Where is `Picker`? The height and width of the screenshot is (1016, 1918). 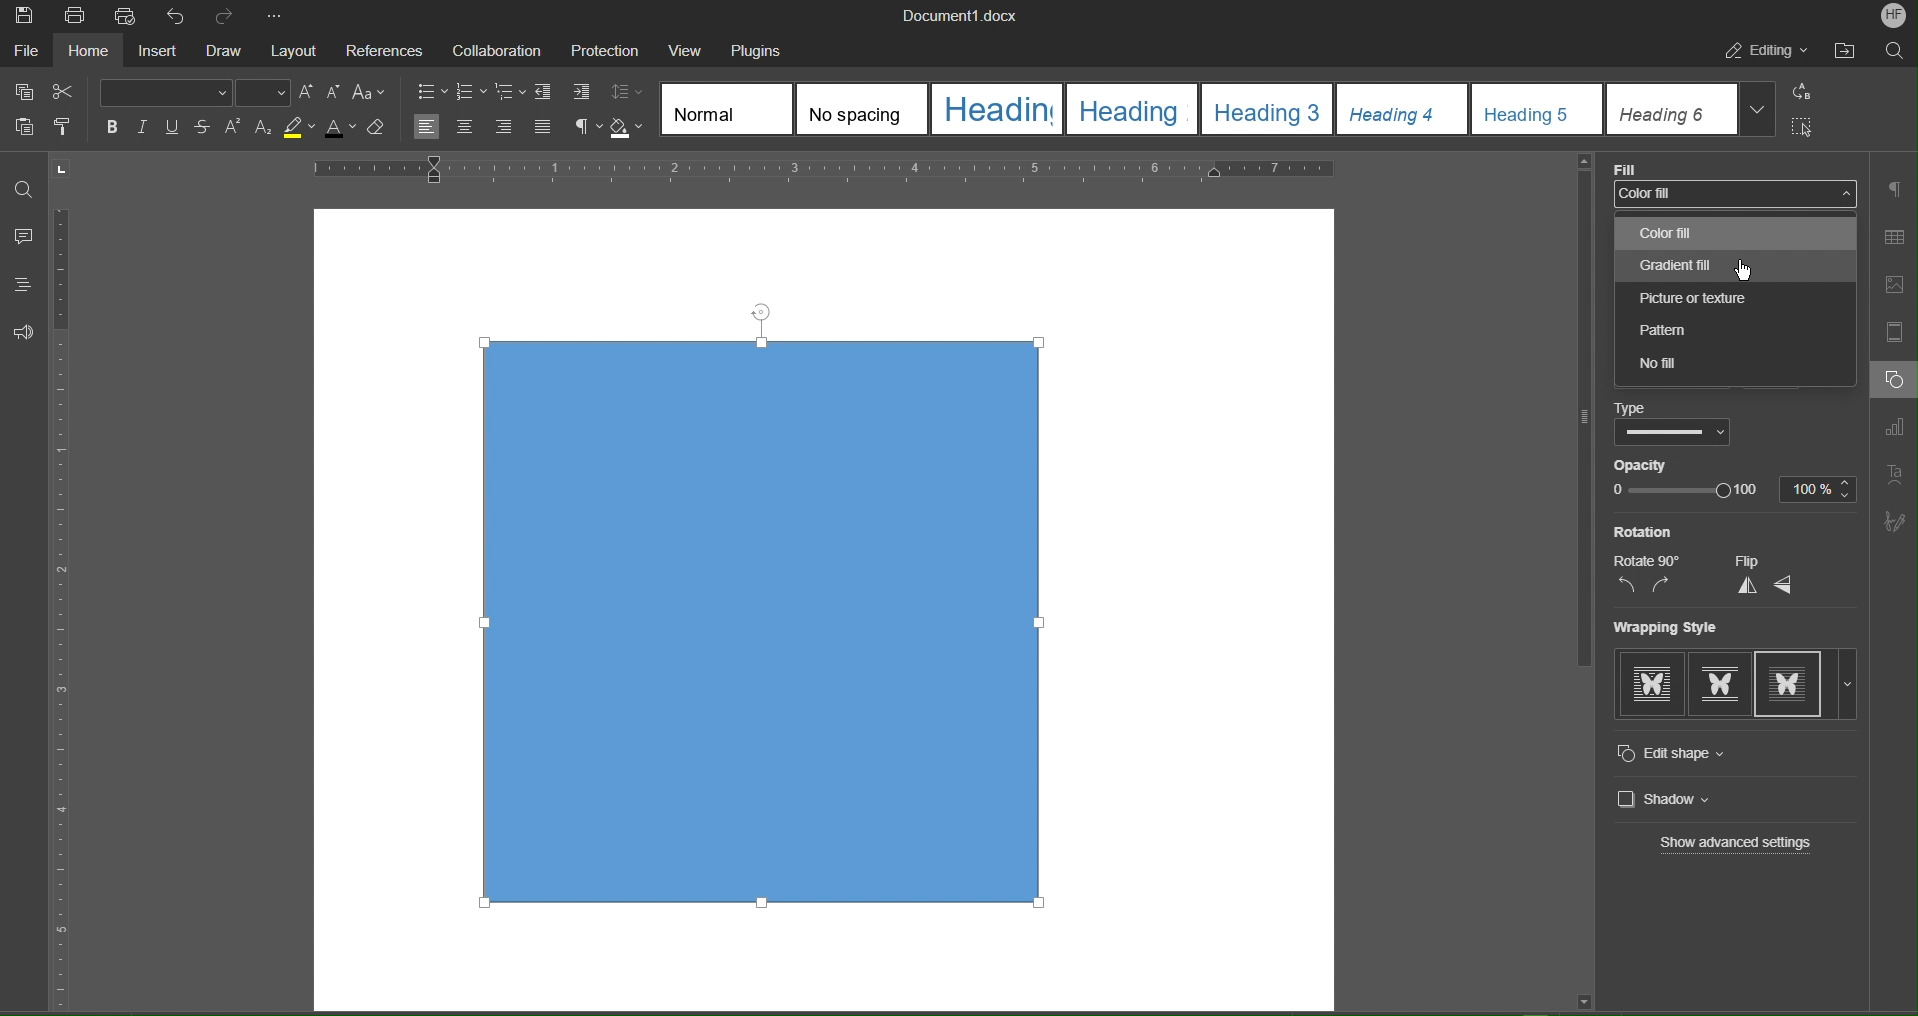 Picker is located at coordinates (1671, 433).